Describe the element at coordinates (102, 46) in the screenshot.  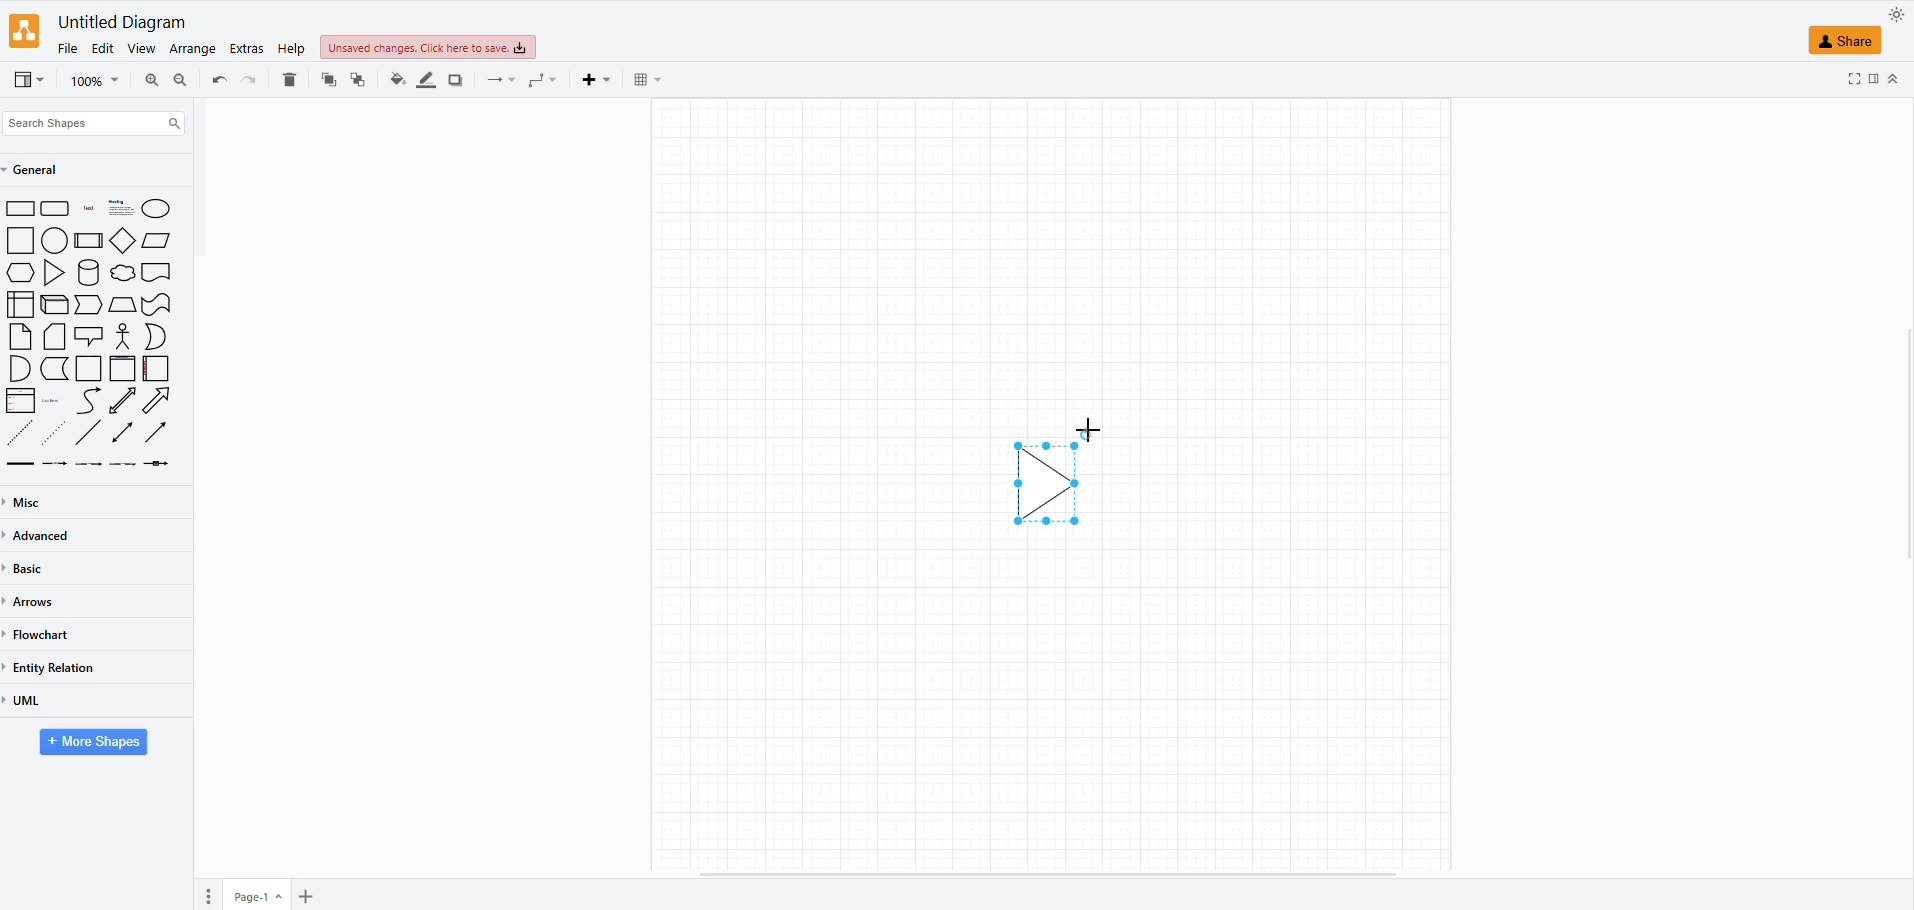
I see `edit` at that location.